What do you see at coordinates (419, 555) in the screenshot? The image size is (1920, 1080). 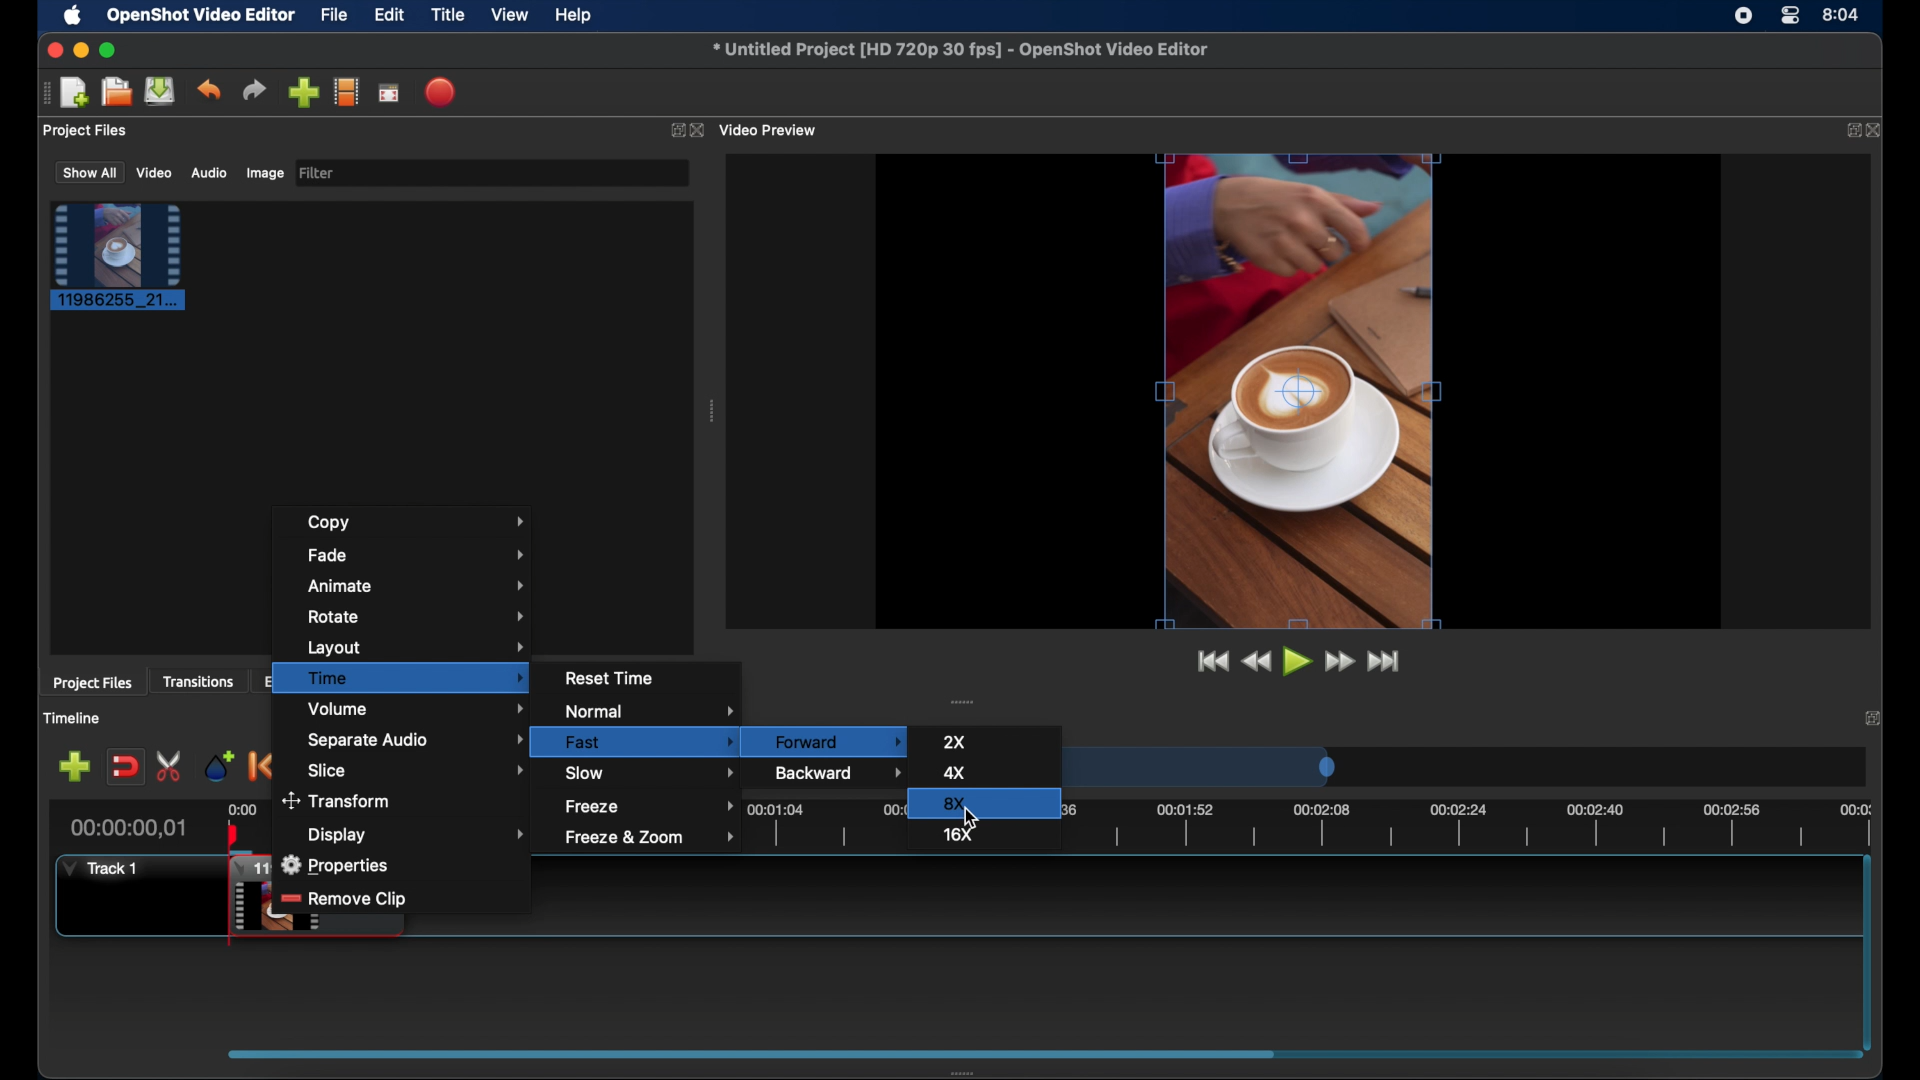 I see `fade menu` at bounding box center [419, 555].